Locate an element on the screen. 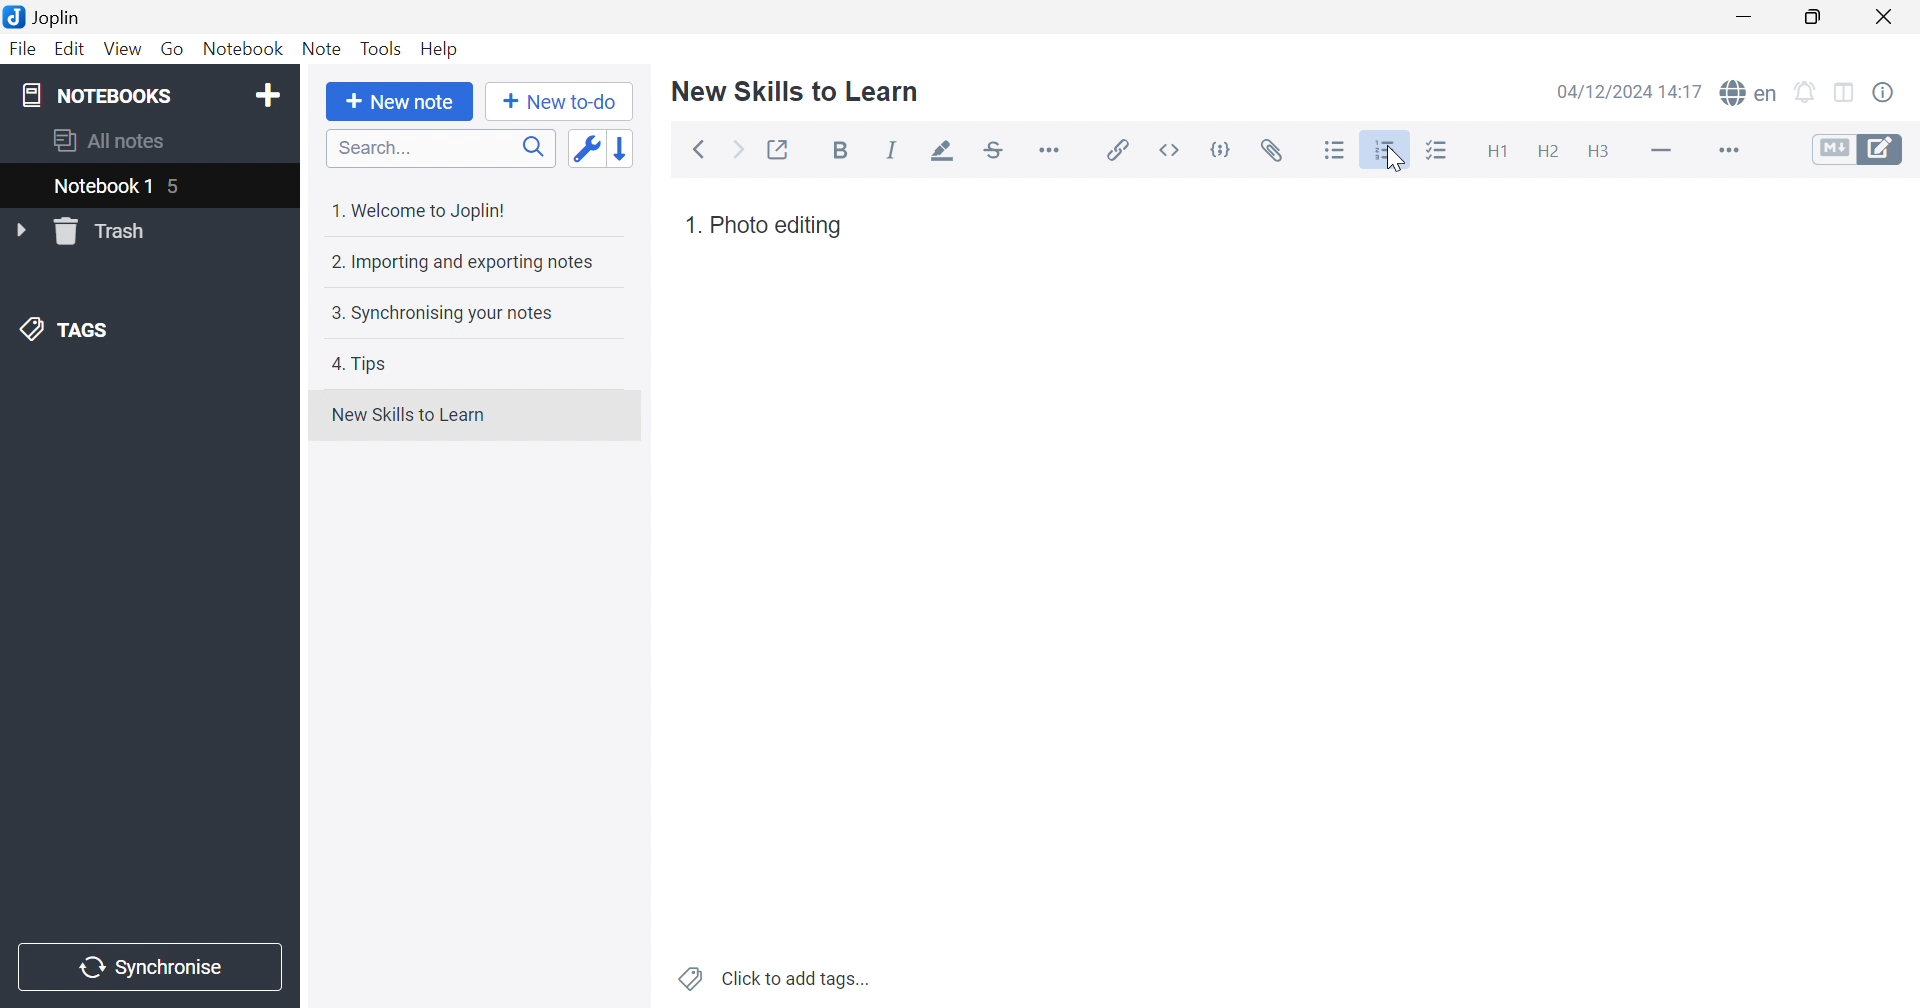 The height and width of the screenshot is (1008, 1920). 1. Welcome to Joplin is located at coordinates (417, 210).